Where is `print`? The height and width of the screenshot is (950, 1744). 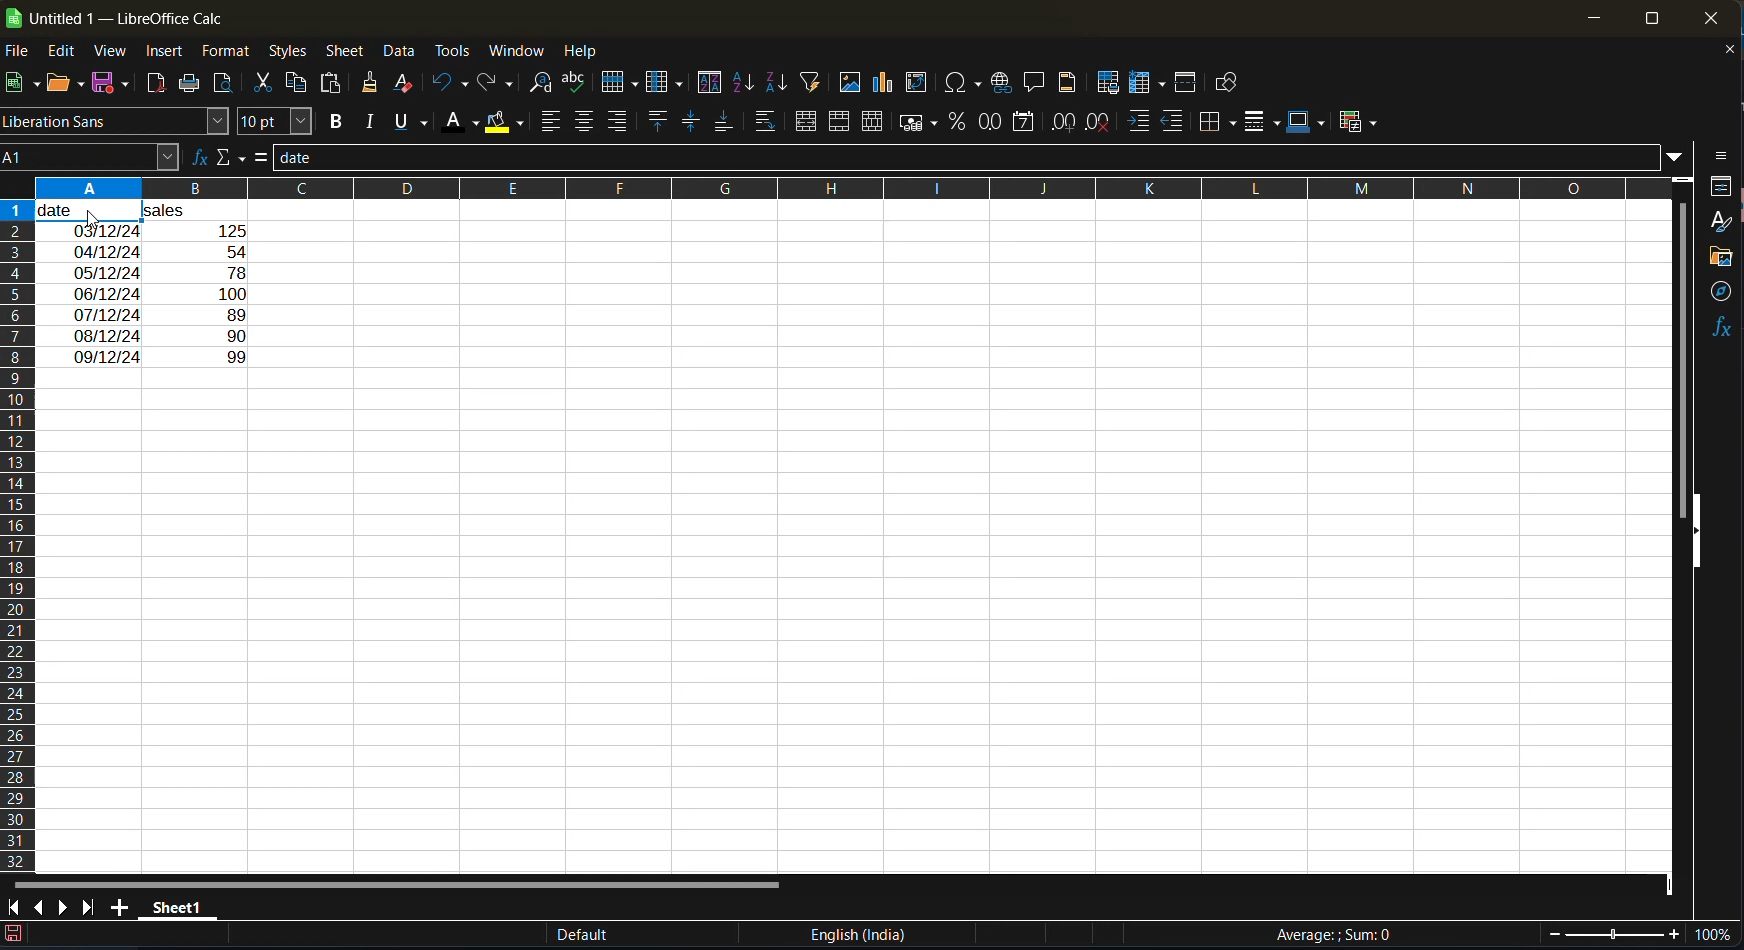
print is located at coordinates (191, 84).